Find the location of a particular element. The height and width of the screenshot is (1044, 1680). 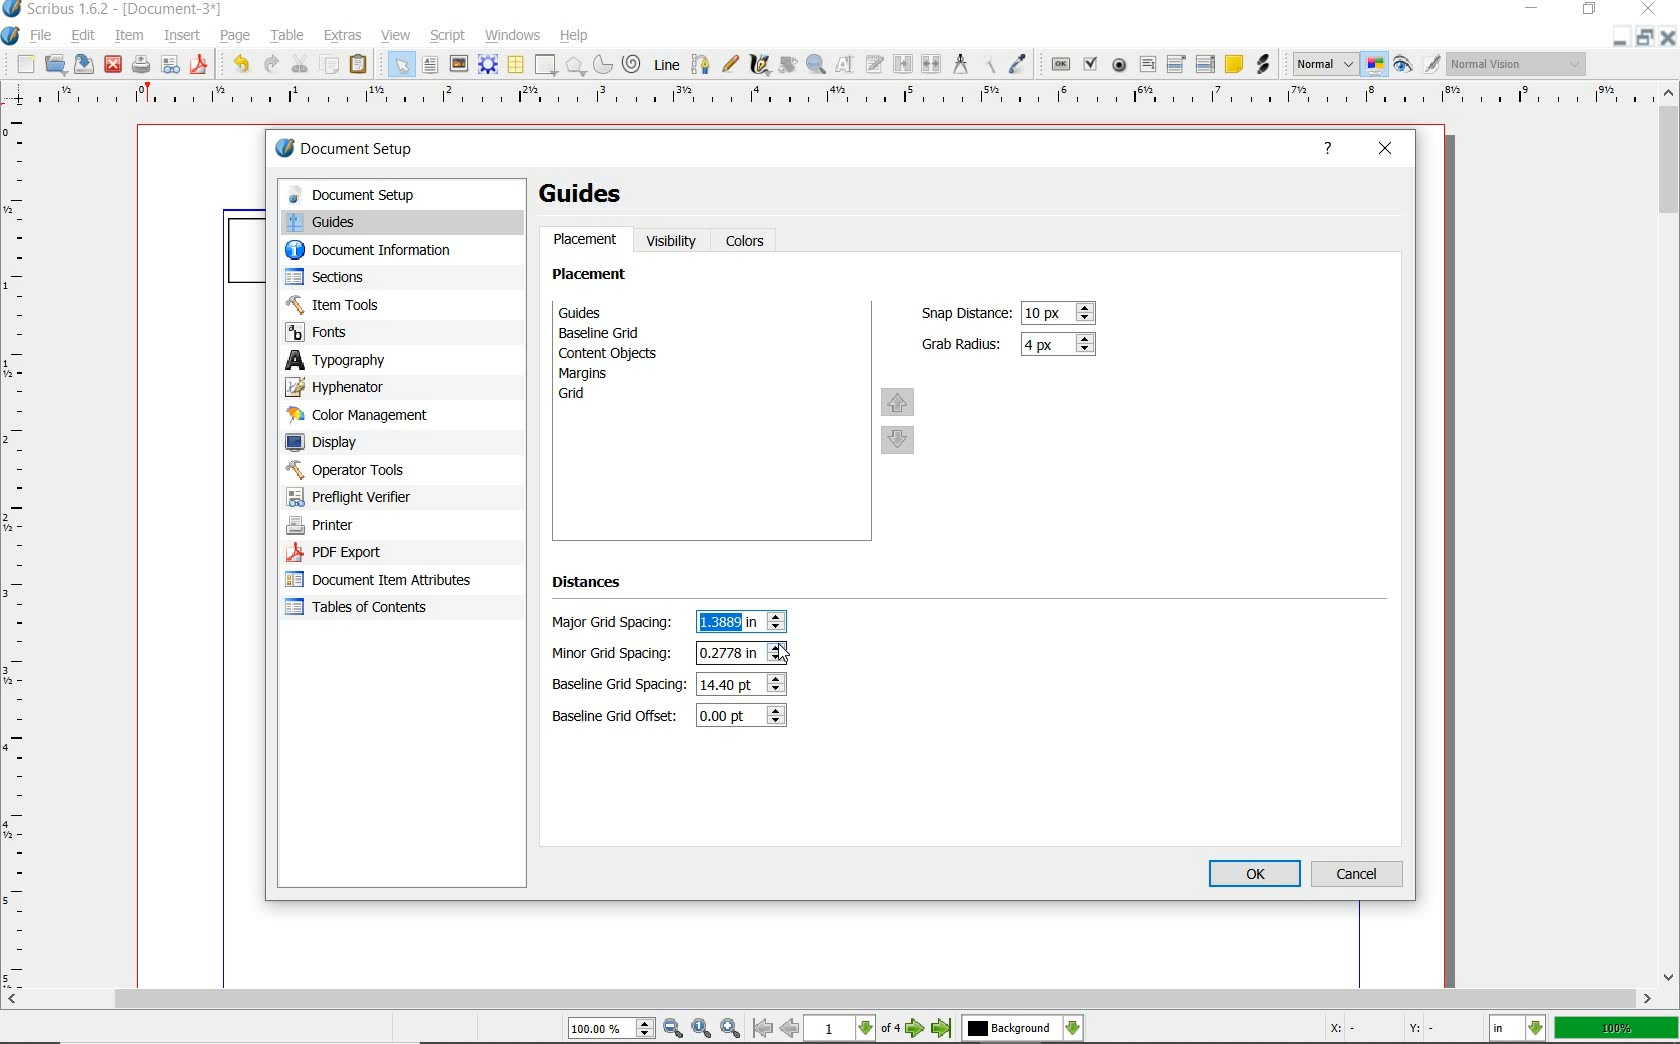

image frame is located at coordinates (459, 65).